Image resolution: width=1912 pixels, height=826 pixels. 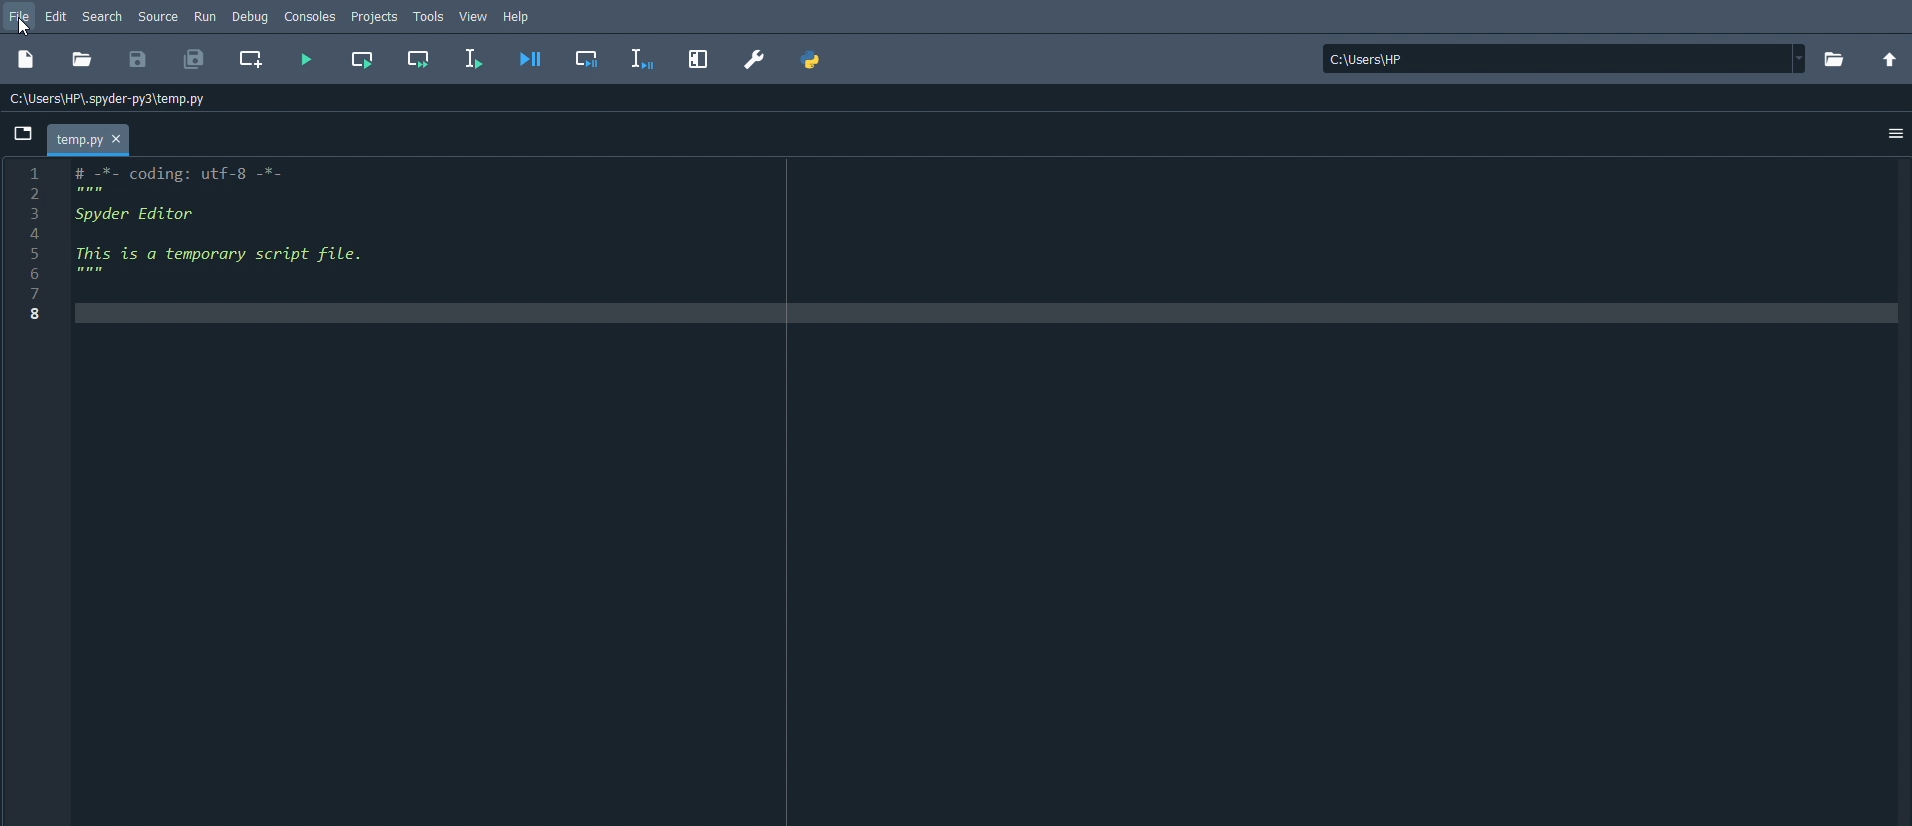 What do you see at coordinates (309, 15) in the screenshot?
I see `Consoles` at bounding box center [309, 15].